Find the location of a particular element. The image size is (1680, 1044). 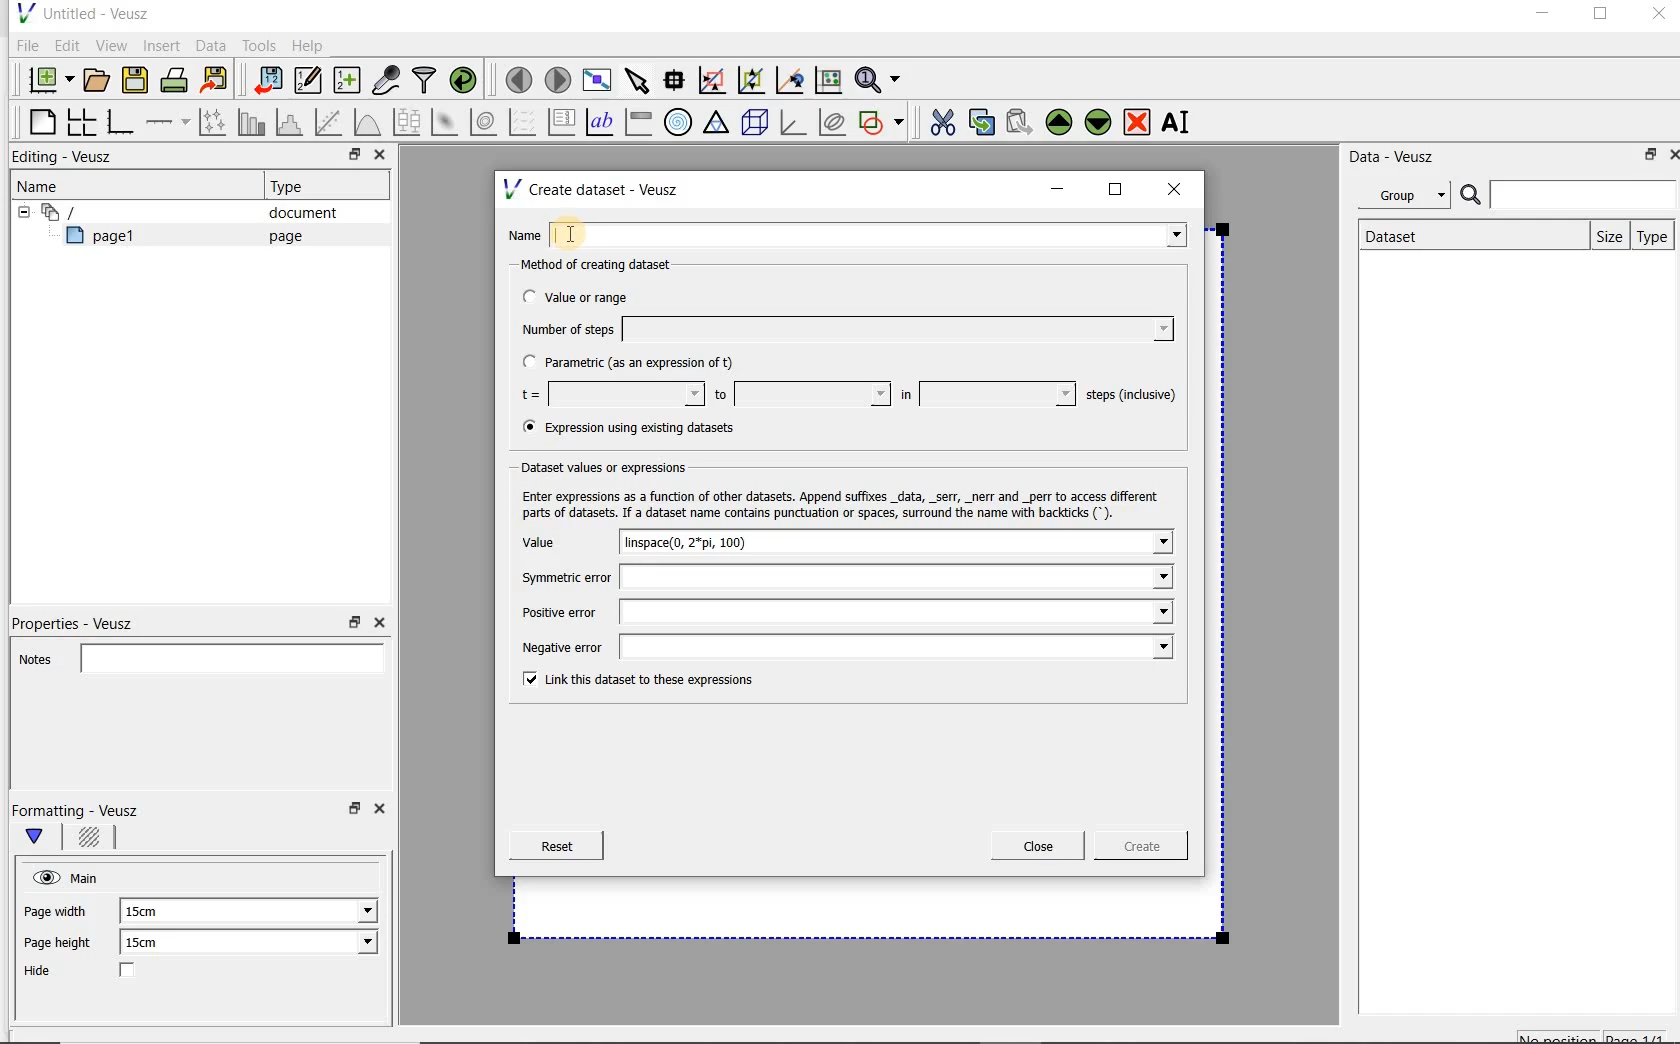

Close is located at coordinates (378, 623).